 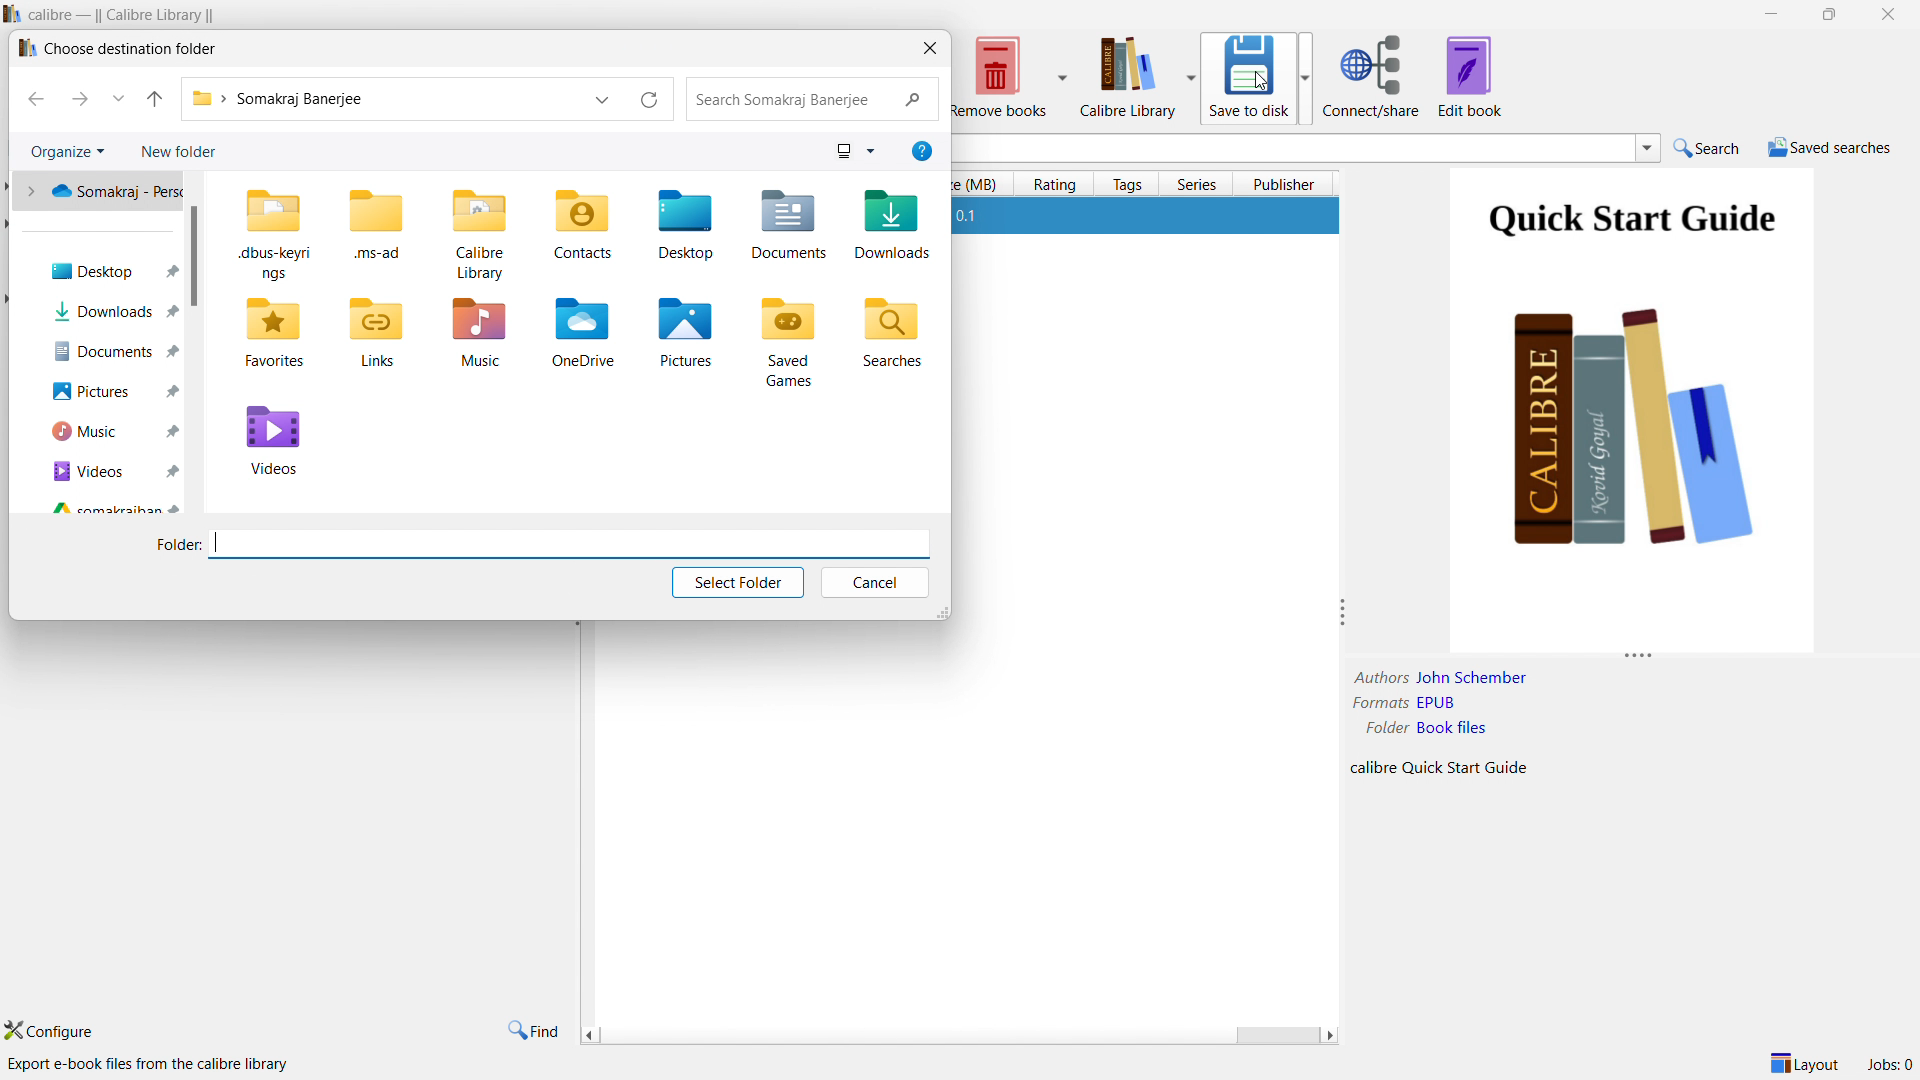 What do you see at coordinates (1826, 14) in the screenshot?
I see `maximize` at bounding box center [1826, 14].